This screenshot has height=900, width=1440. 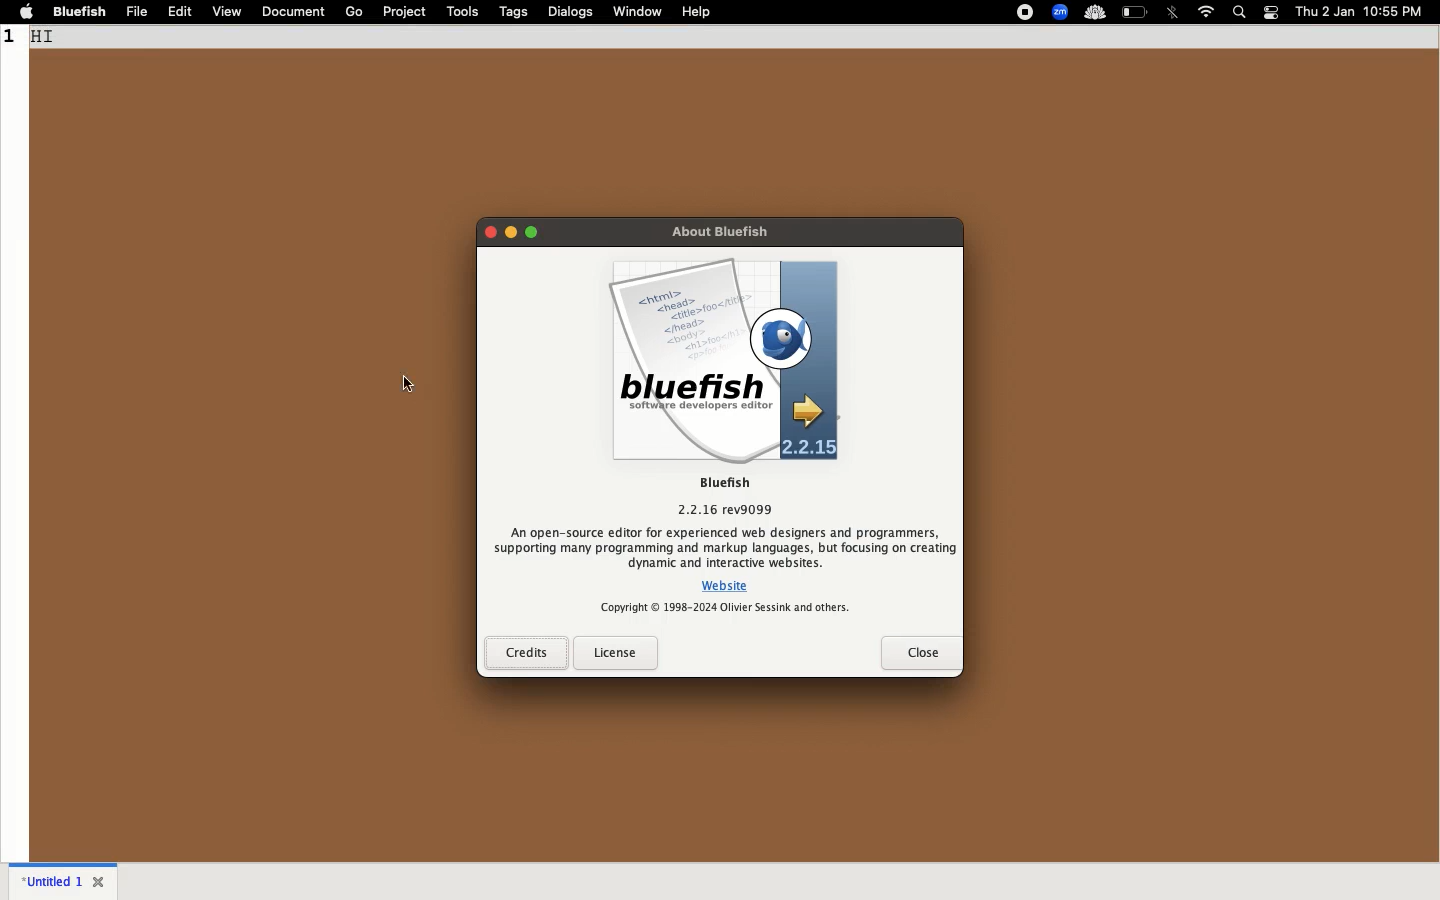 What do you see at coordinates (463, 10) in the screenshot?
I see `tools` at bounding box center [463, 10].